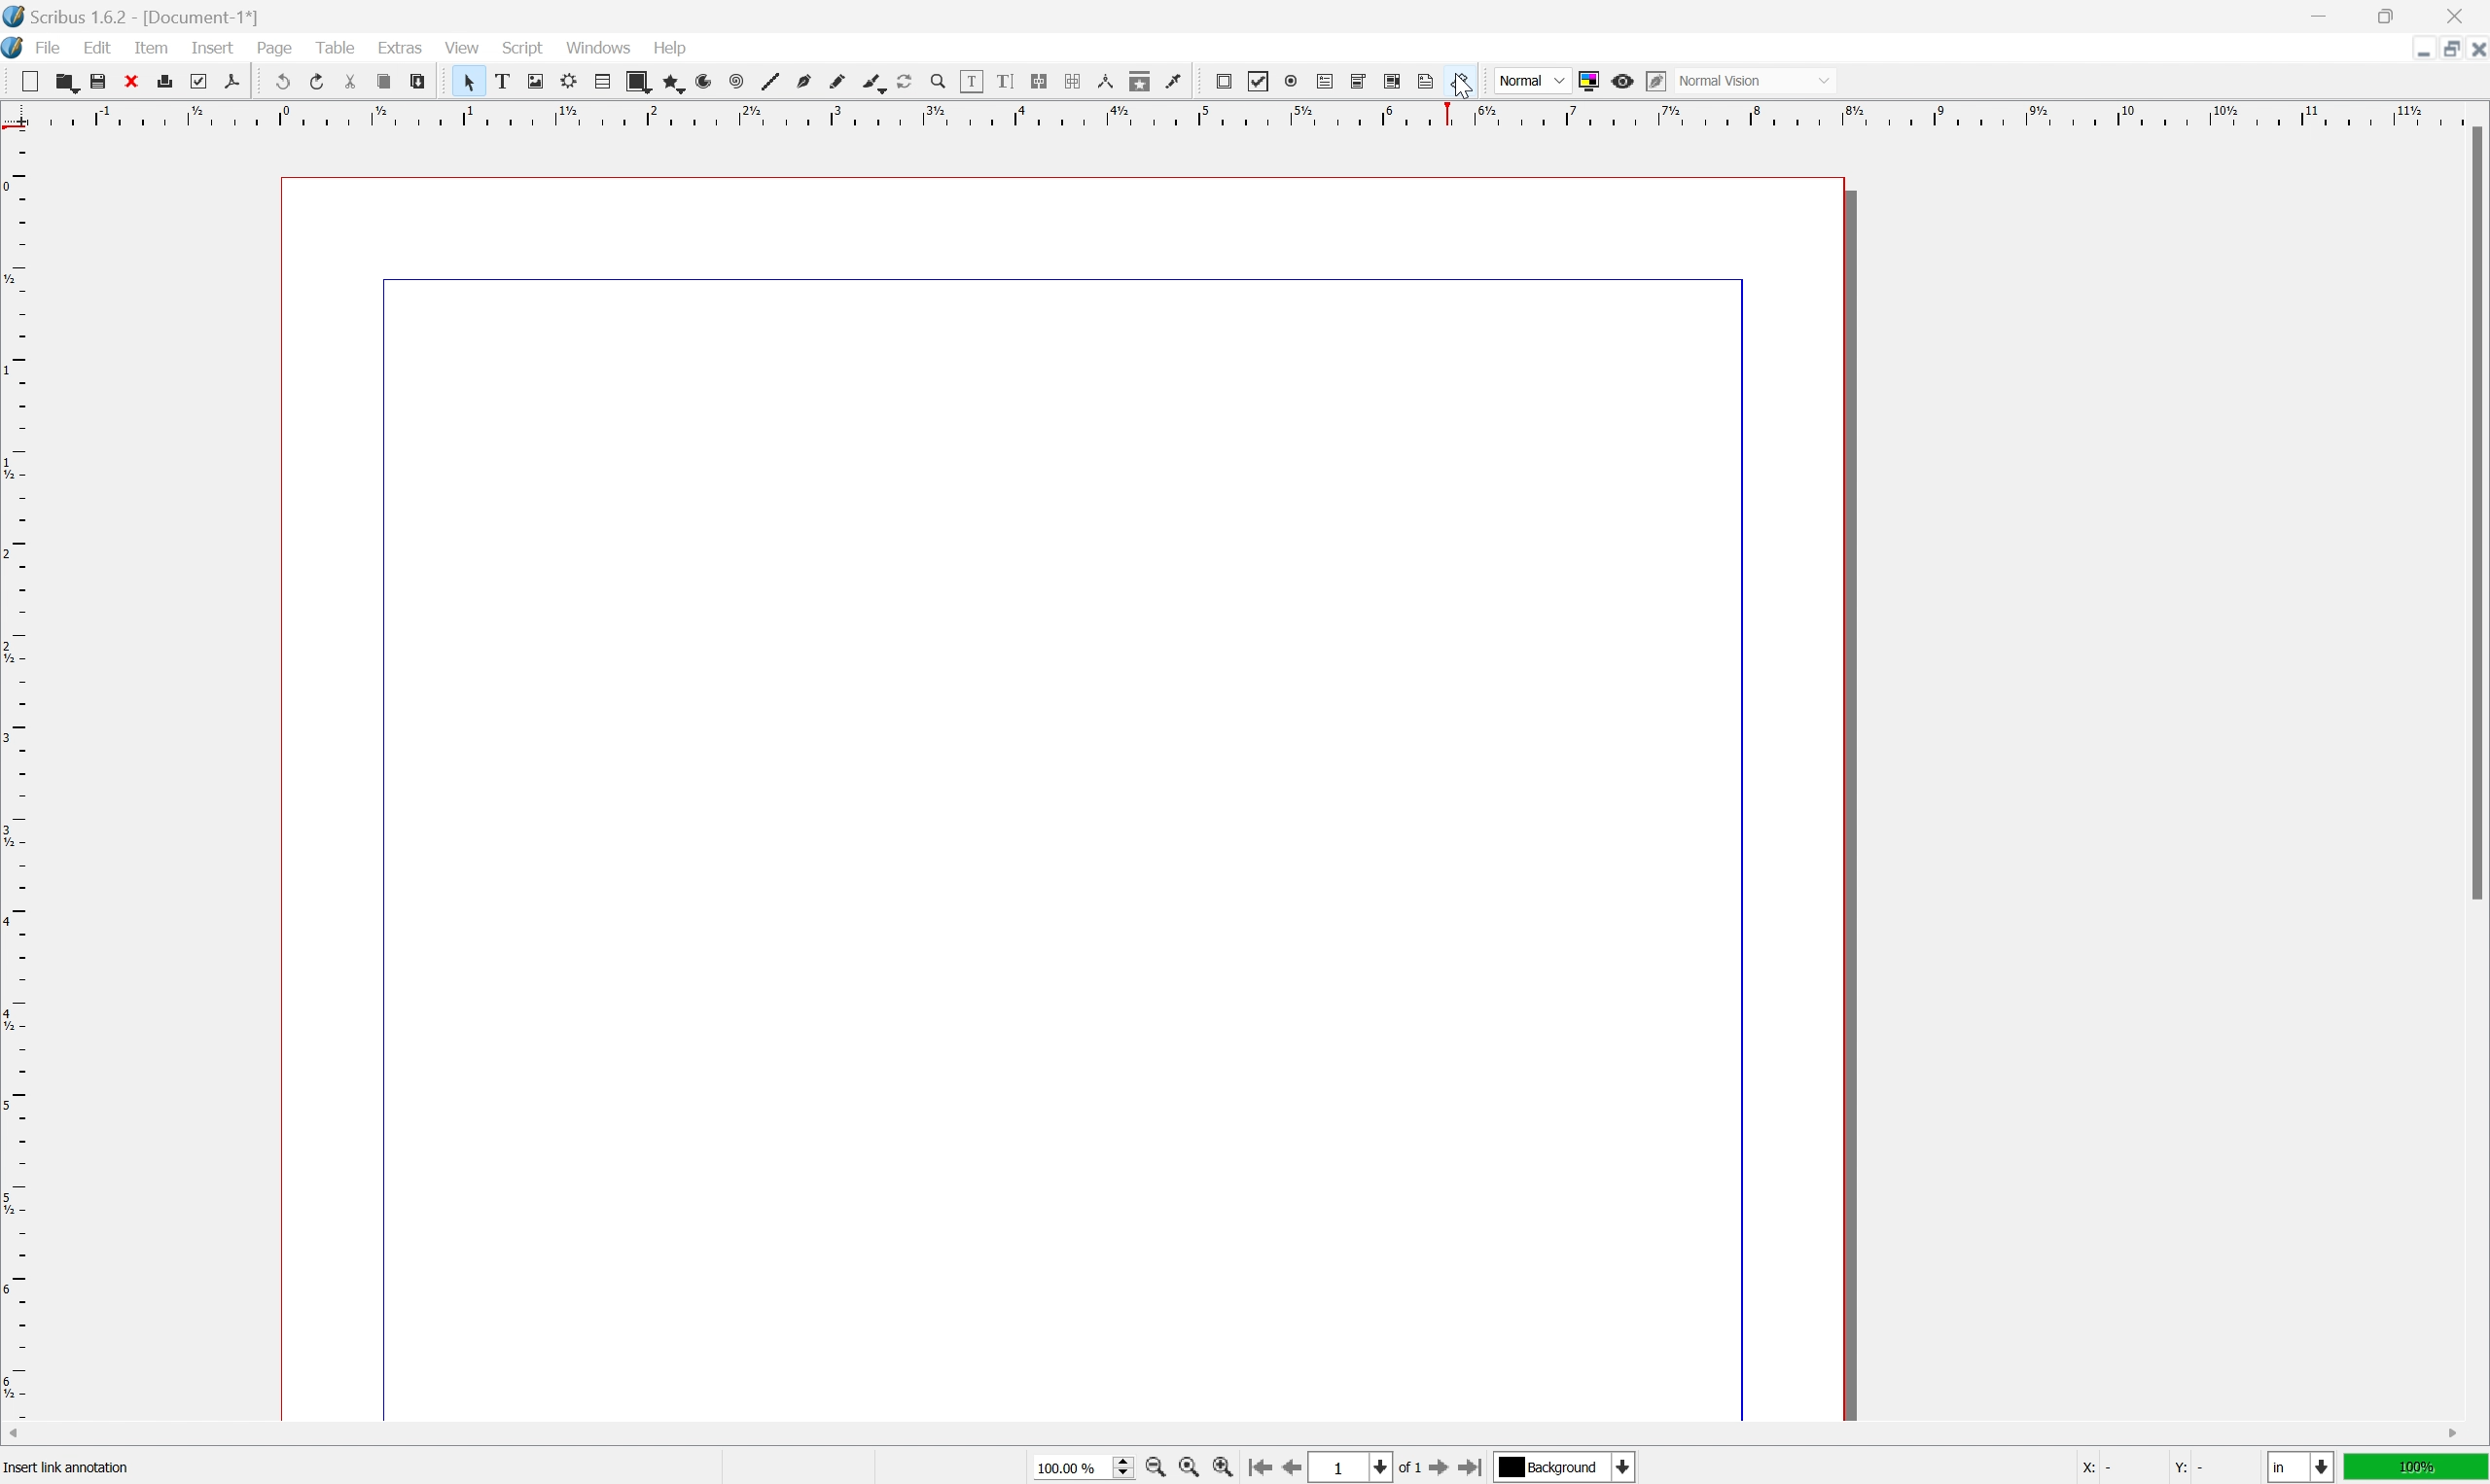 The height and width of the screenshot is (1484, 2490). What do you see at coordinates (1188, 1468) in the screenshot?
I see `zoom to 100%` at bounding box center [1188, 1468].